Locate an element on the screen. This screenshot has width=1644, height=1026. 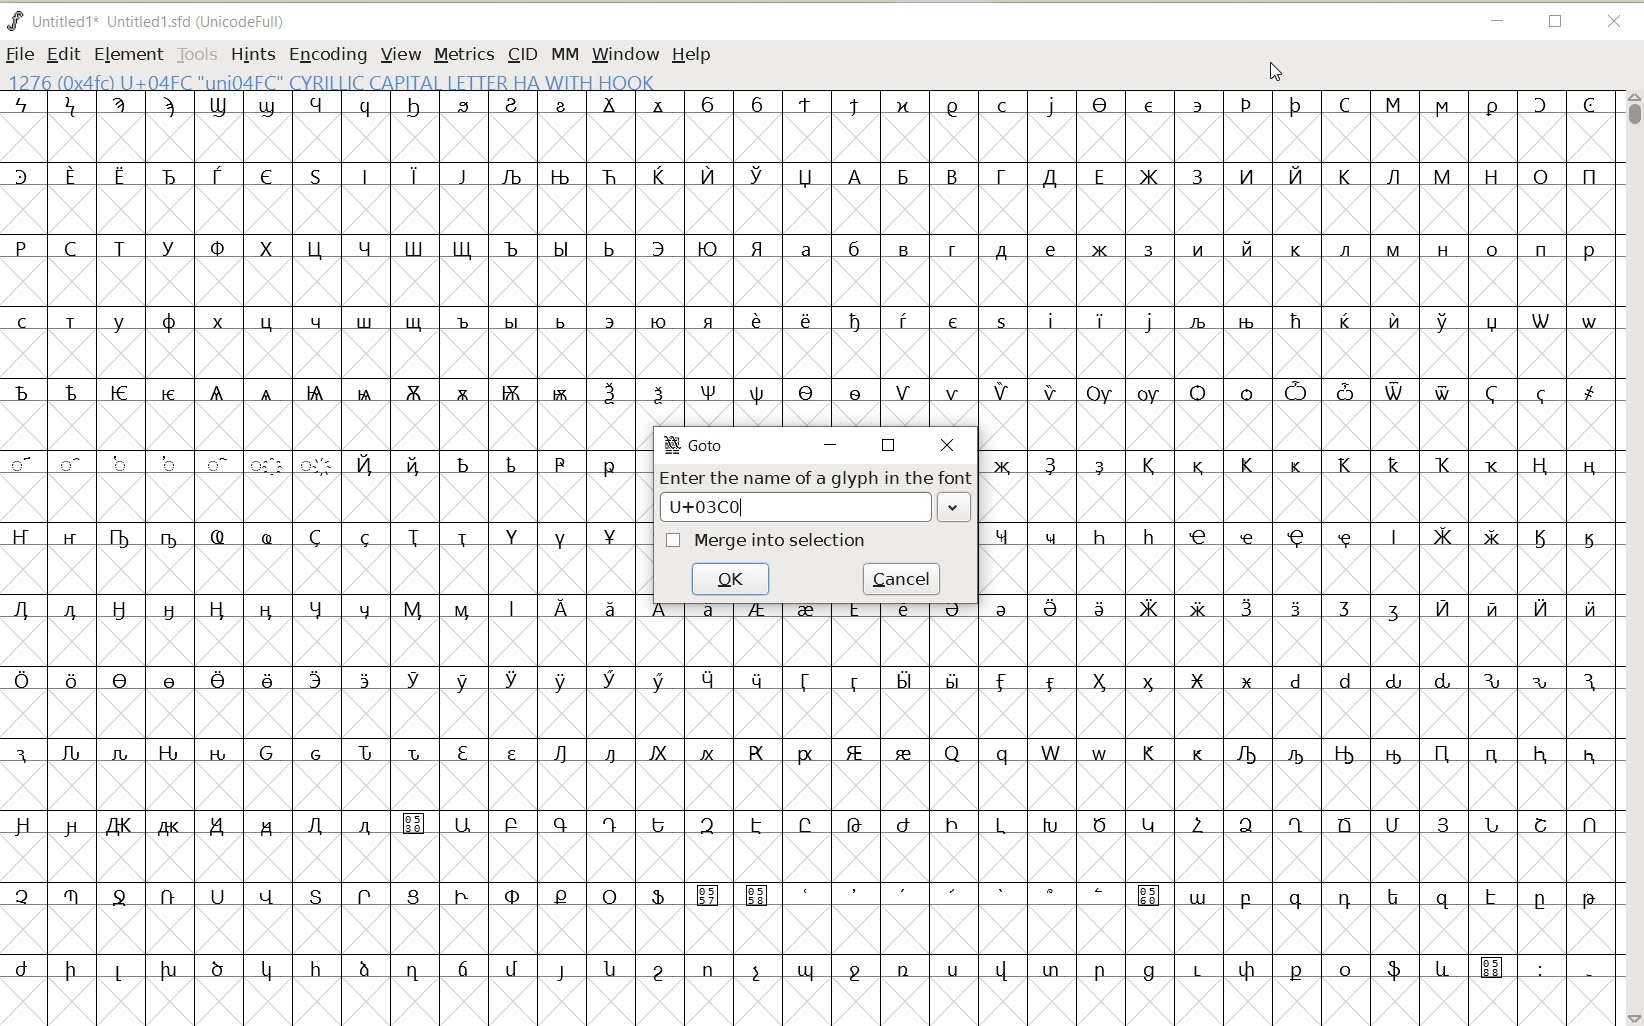
restore is located at coordinates (889, 445).